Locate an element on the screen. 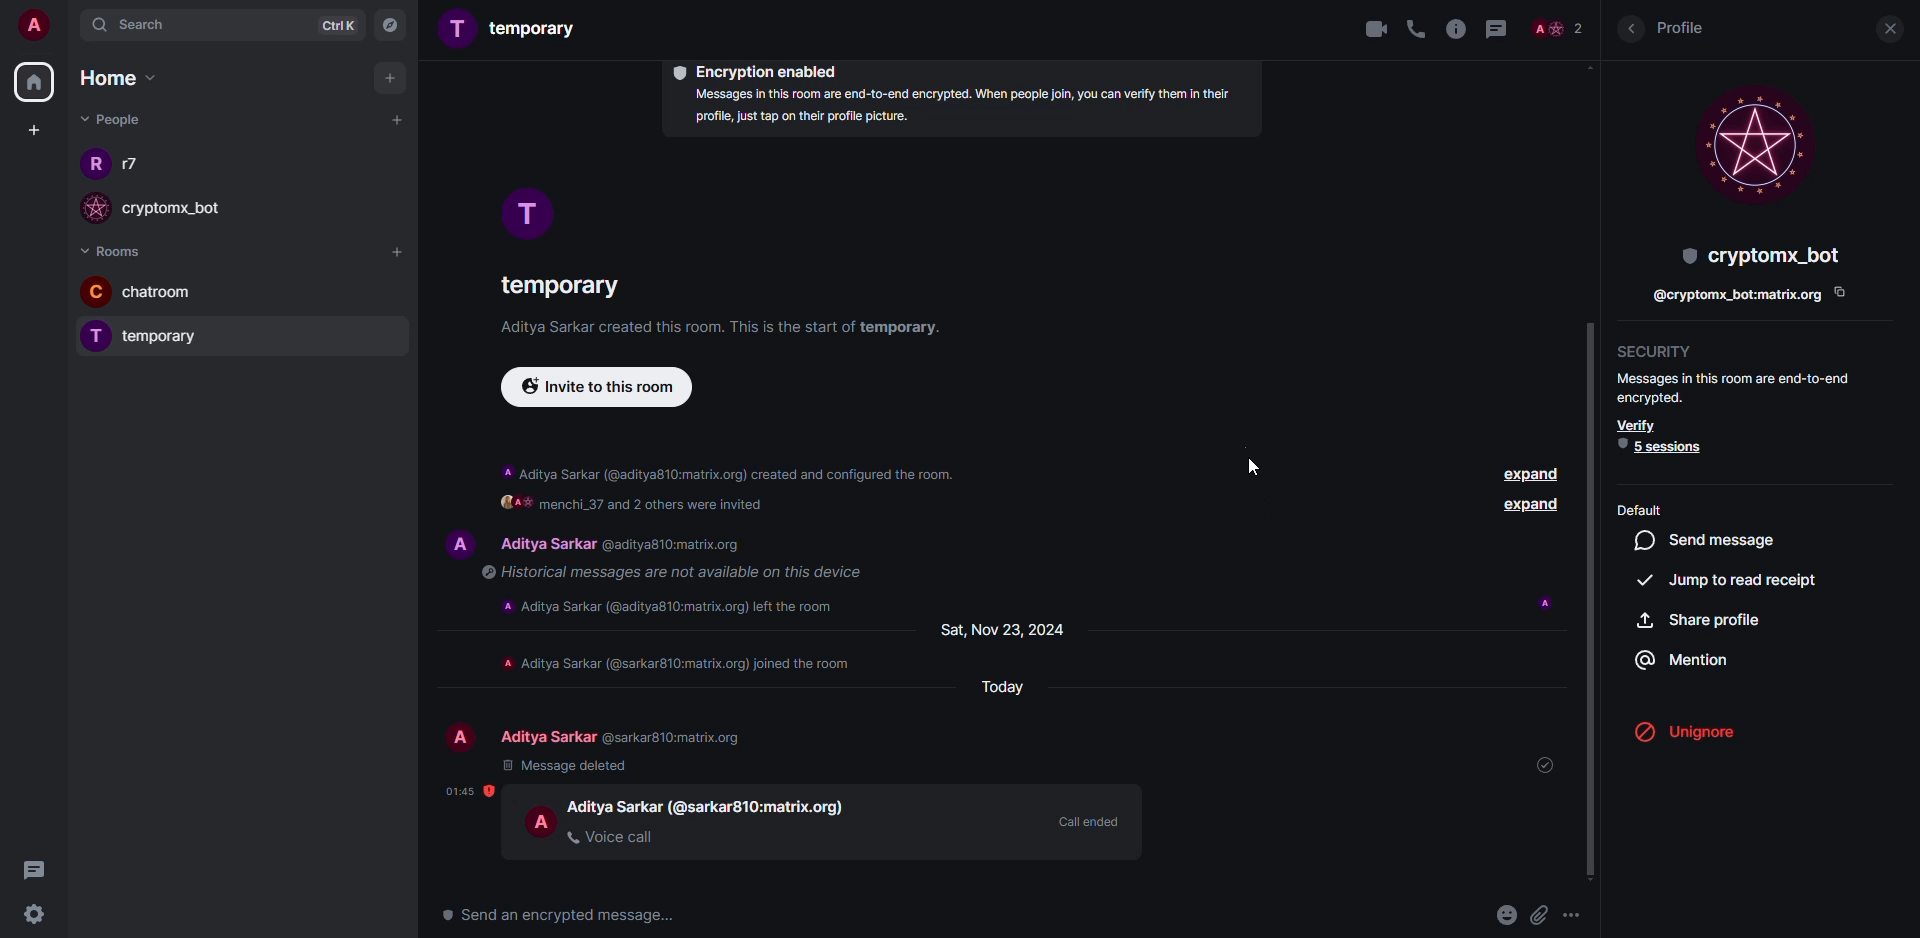 Image resolution: width=1920 pixels, height=938 pixels. profile is located at coordinates (92, 336).